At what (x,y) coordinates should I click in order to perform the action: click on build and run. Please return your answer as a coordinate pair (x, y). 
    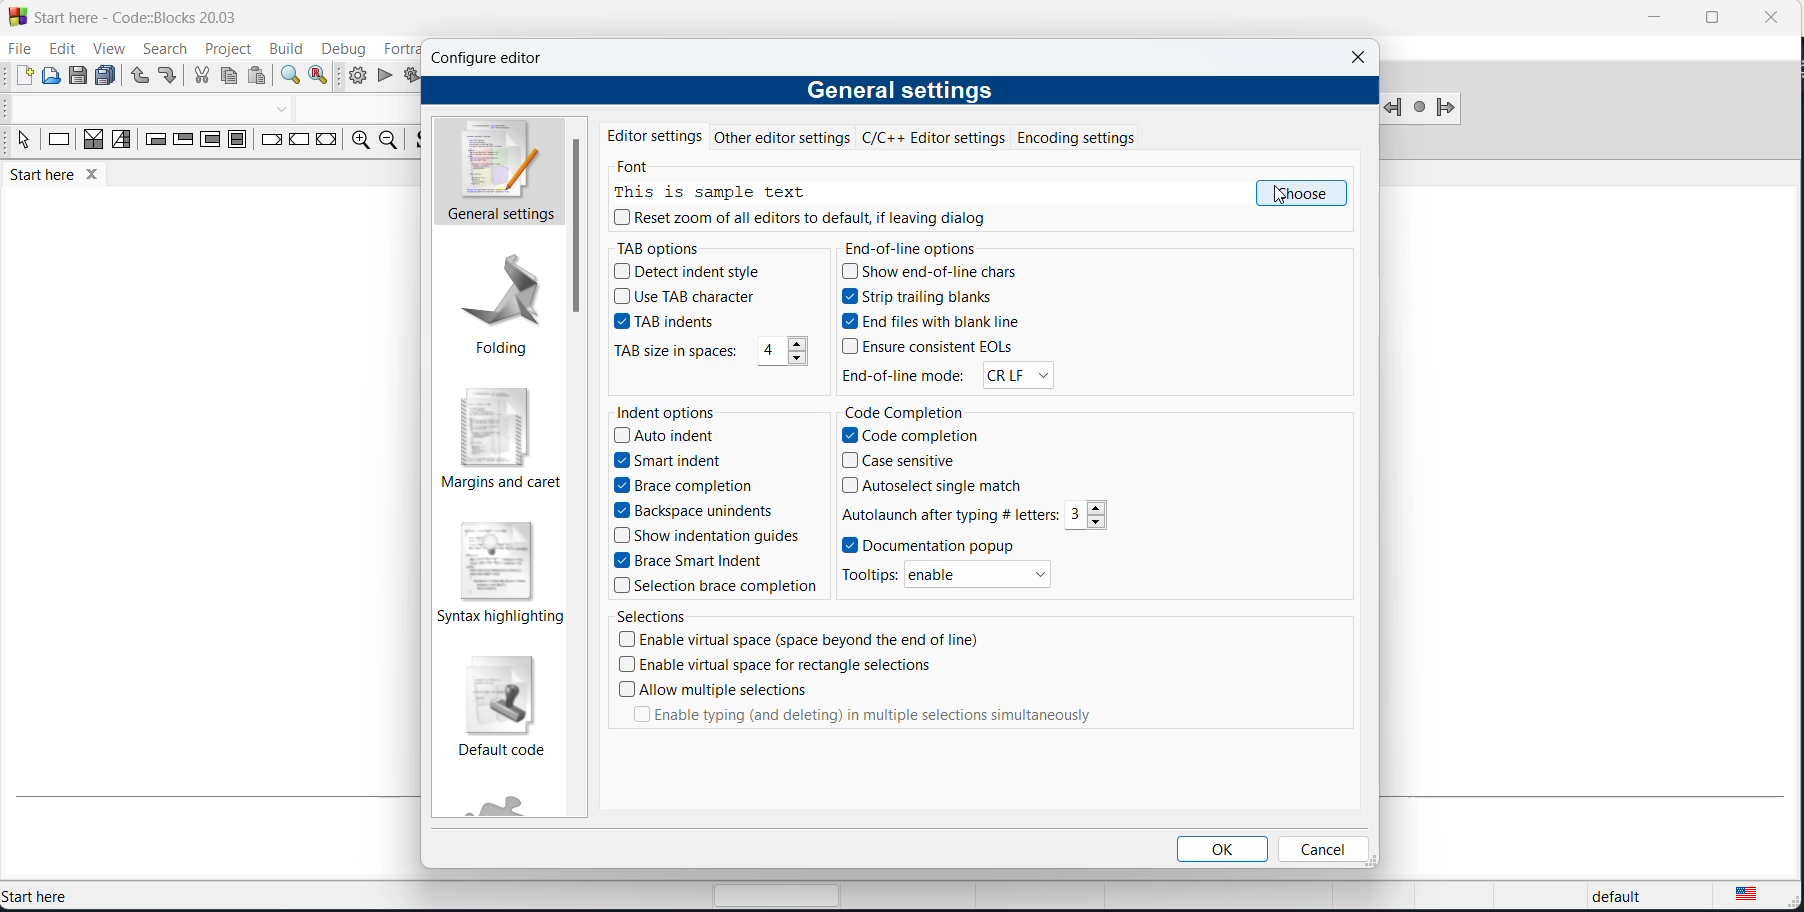
    Looking at the image, I should click on (410, 77).